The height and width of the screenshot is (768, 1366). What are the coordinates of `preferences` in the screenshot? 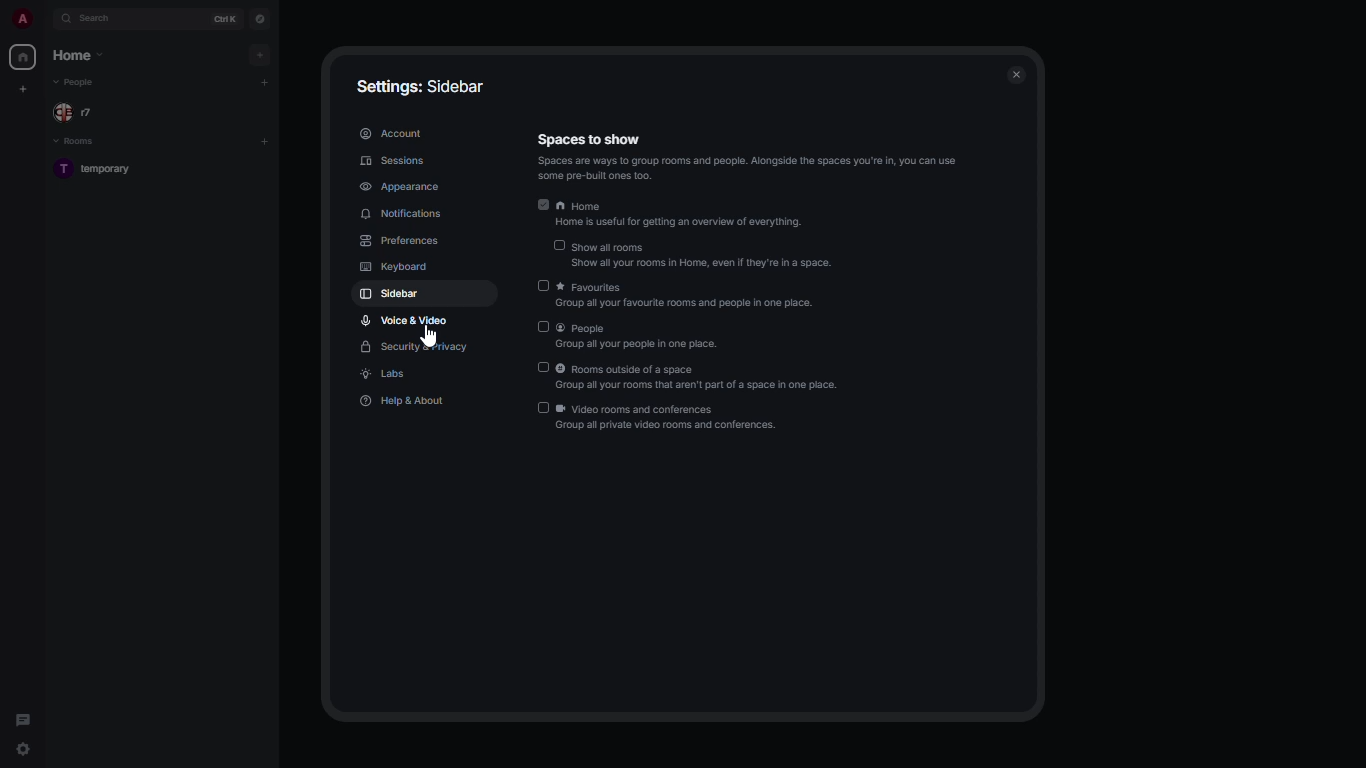 It's located at (401, 241).